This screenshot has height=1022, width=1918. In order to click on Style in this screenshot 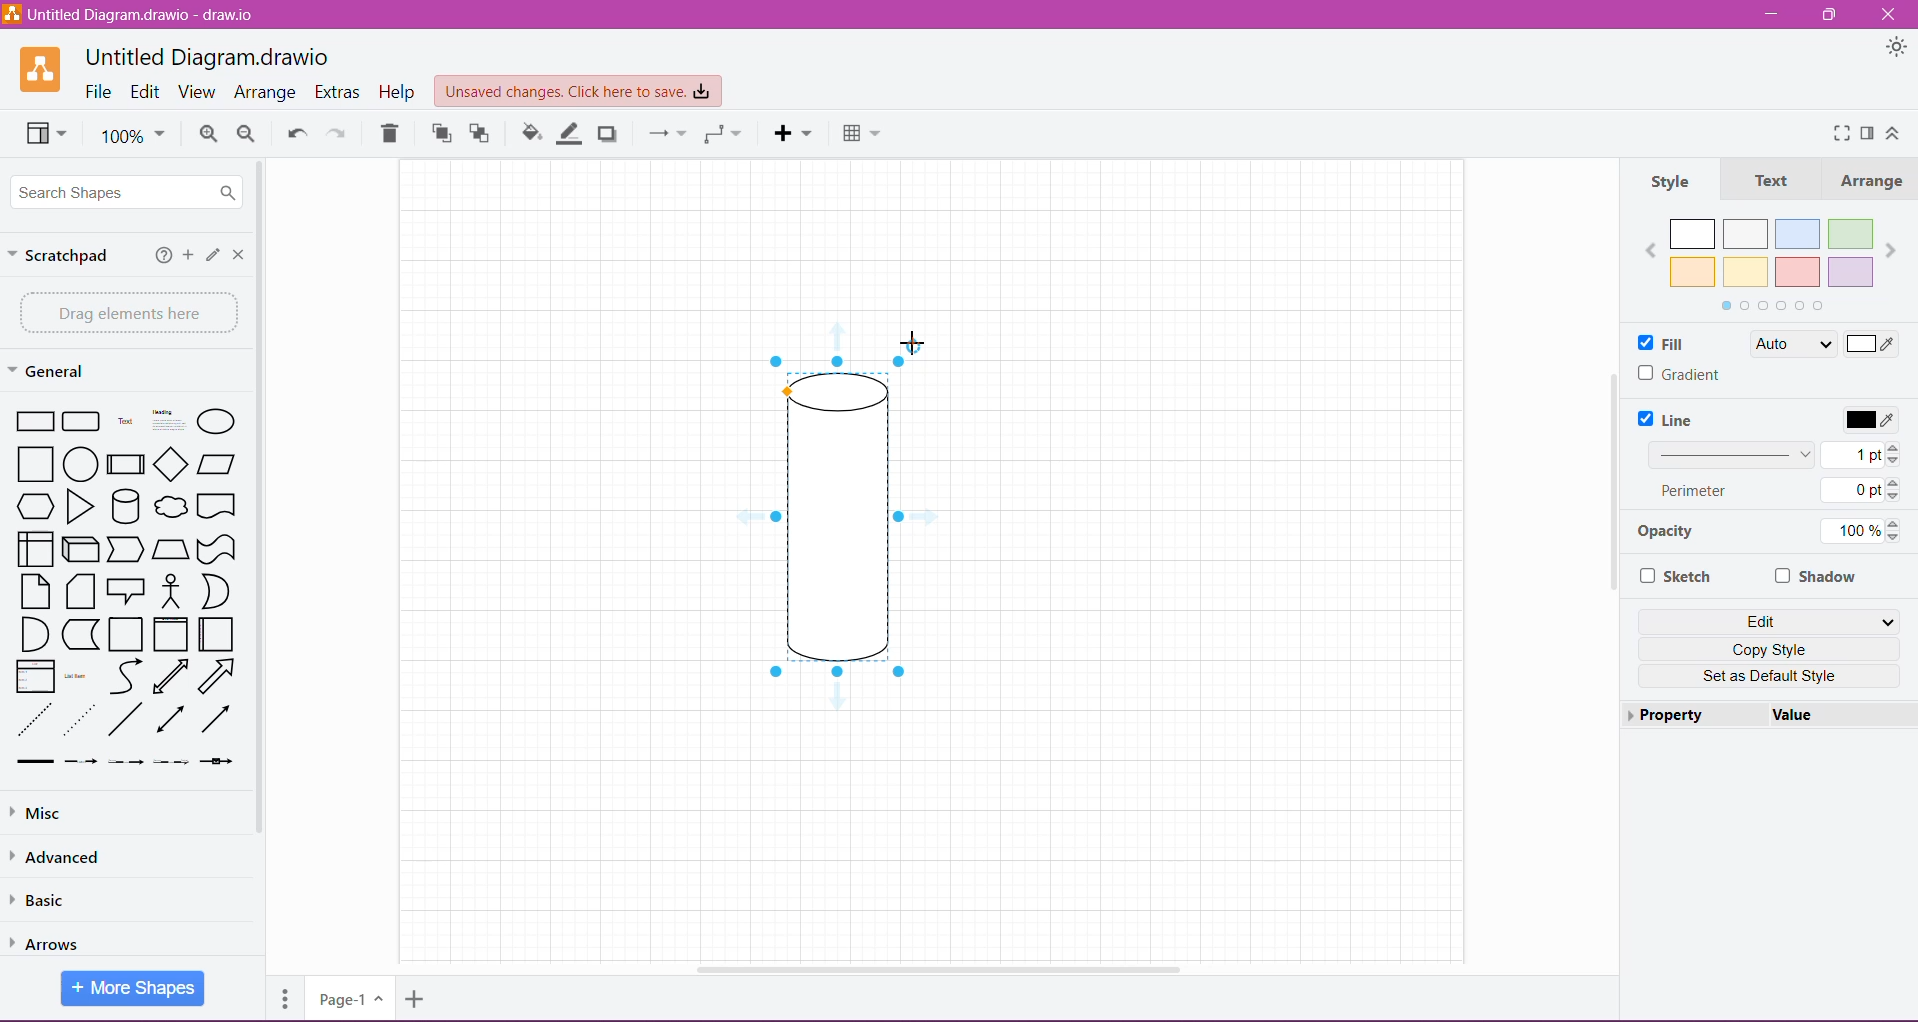, I will do `click(1684, 179)`.